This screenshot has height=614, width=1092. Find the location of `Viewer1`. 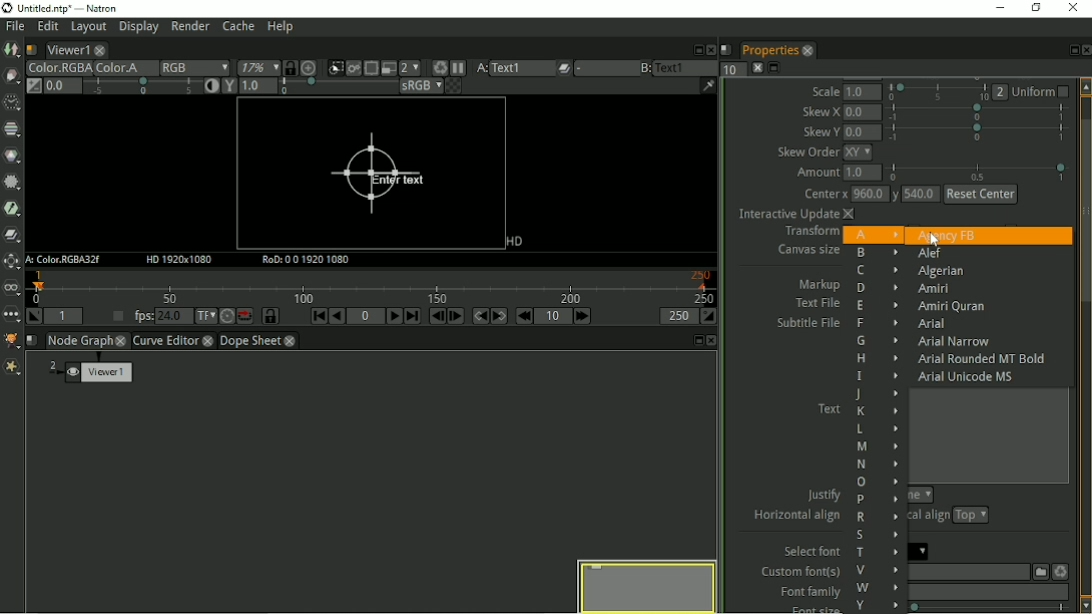

Viewer1 is located at coordinates (66, 50).